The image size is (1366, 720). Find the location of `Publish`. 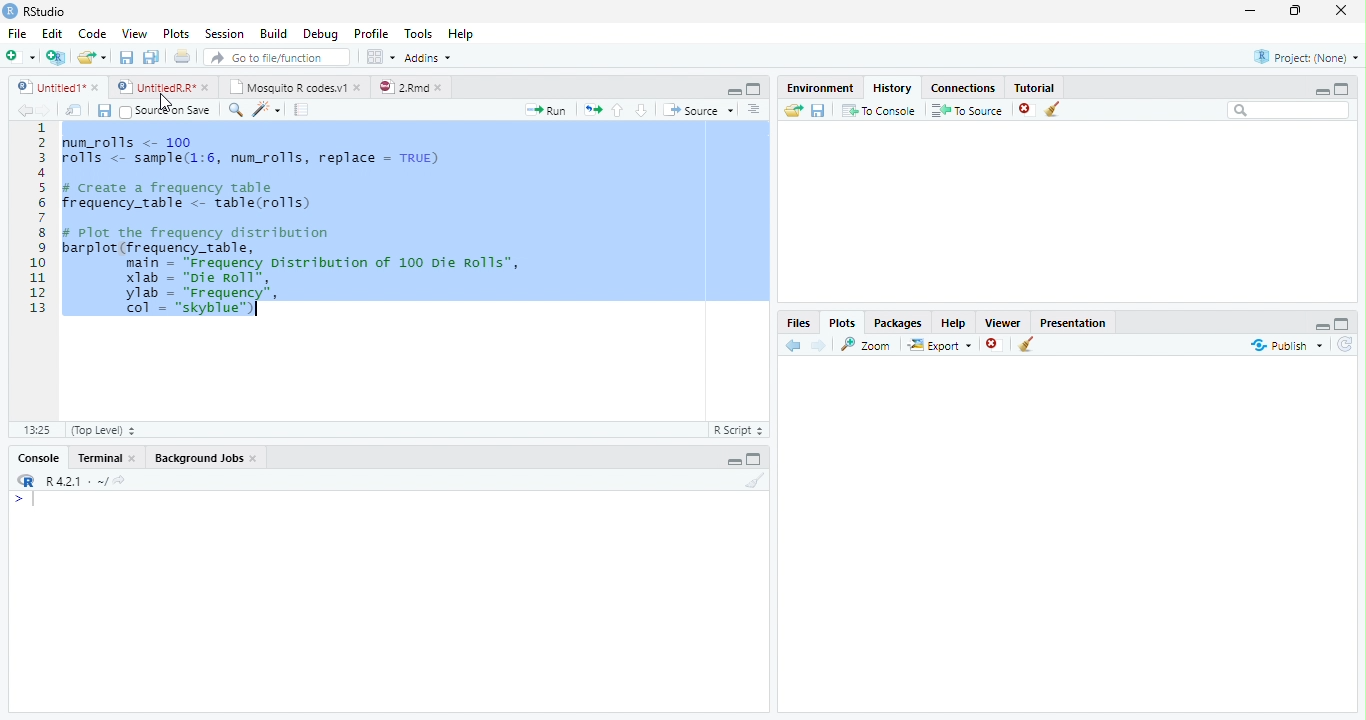

Publish is located at coordinates (1284, 346).